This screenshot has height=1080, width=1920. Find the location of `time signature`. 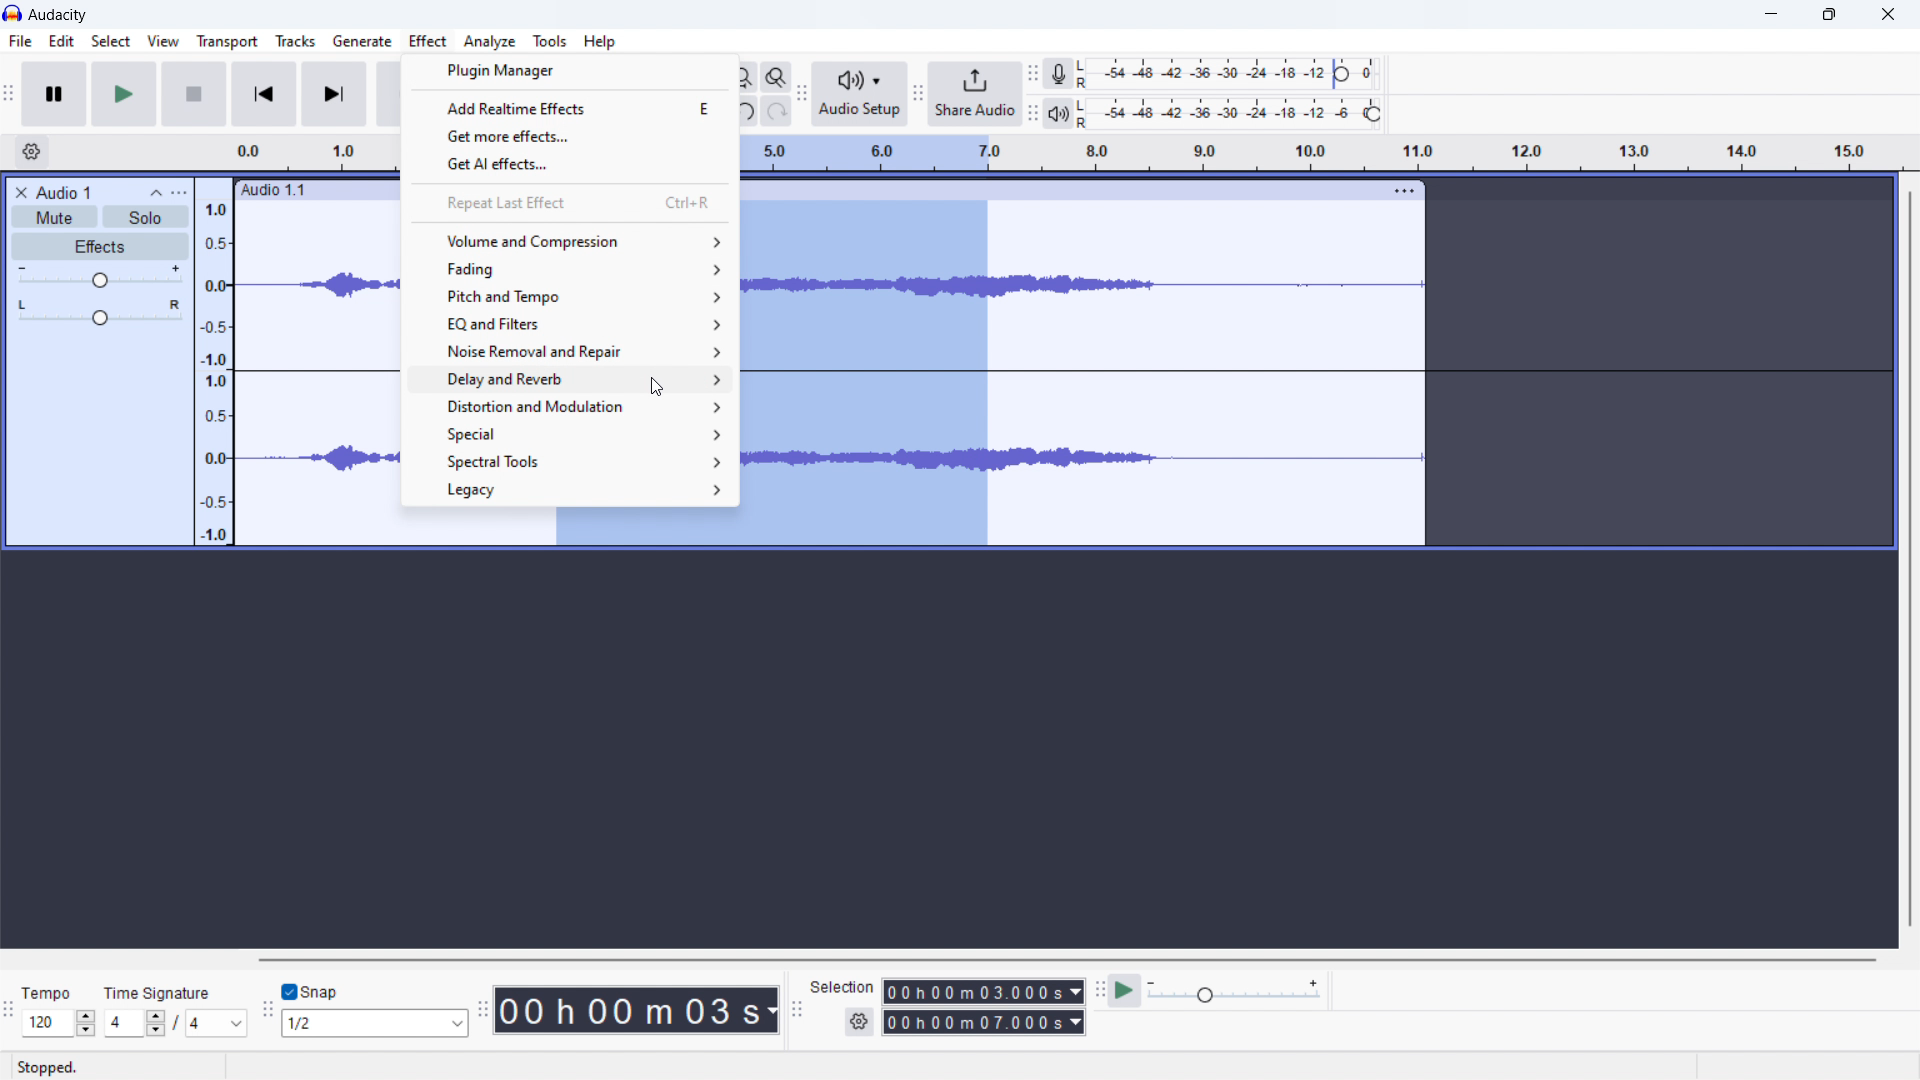

time signature is located at coordinates (158, 993).